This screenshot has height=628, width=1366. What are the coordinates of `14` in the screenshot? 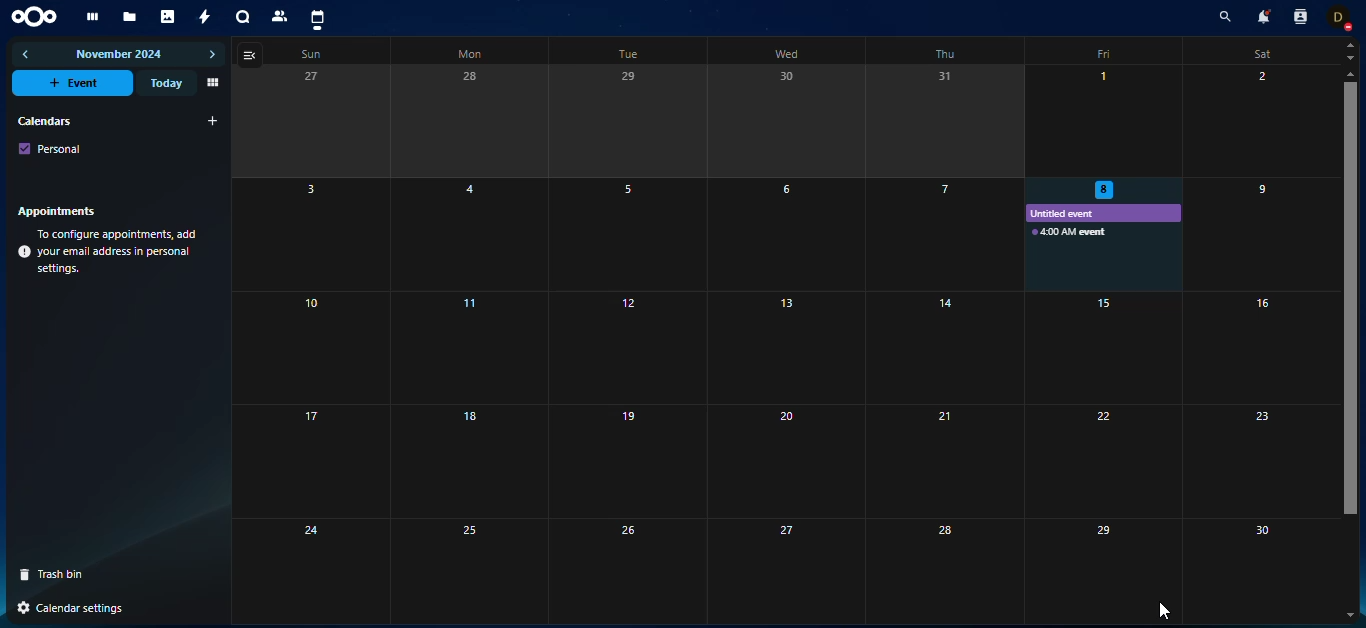 It's located at (939, 347).